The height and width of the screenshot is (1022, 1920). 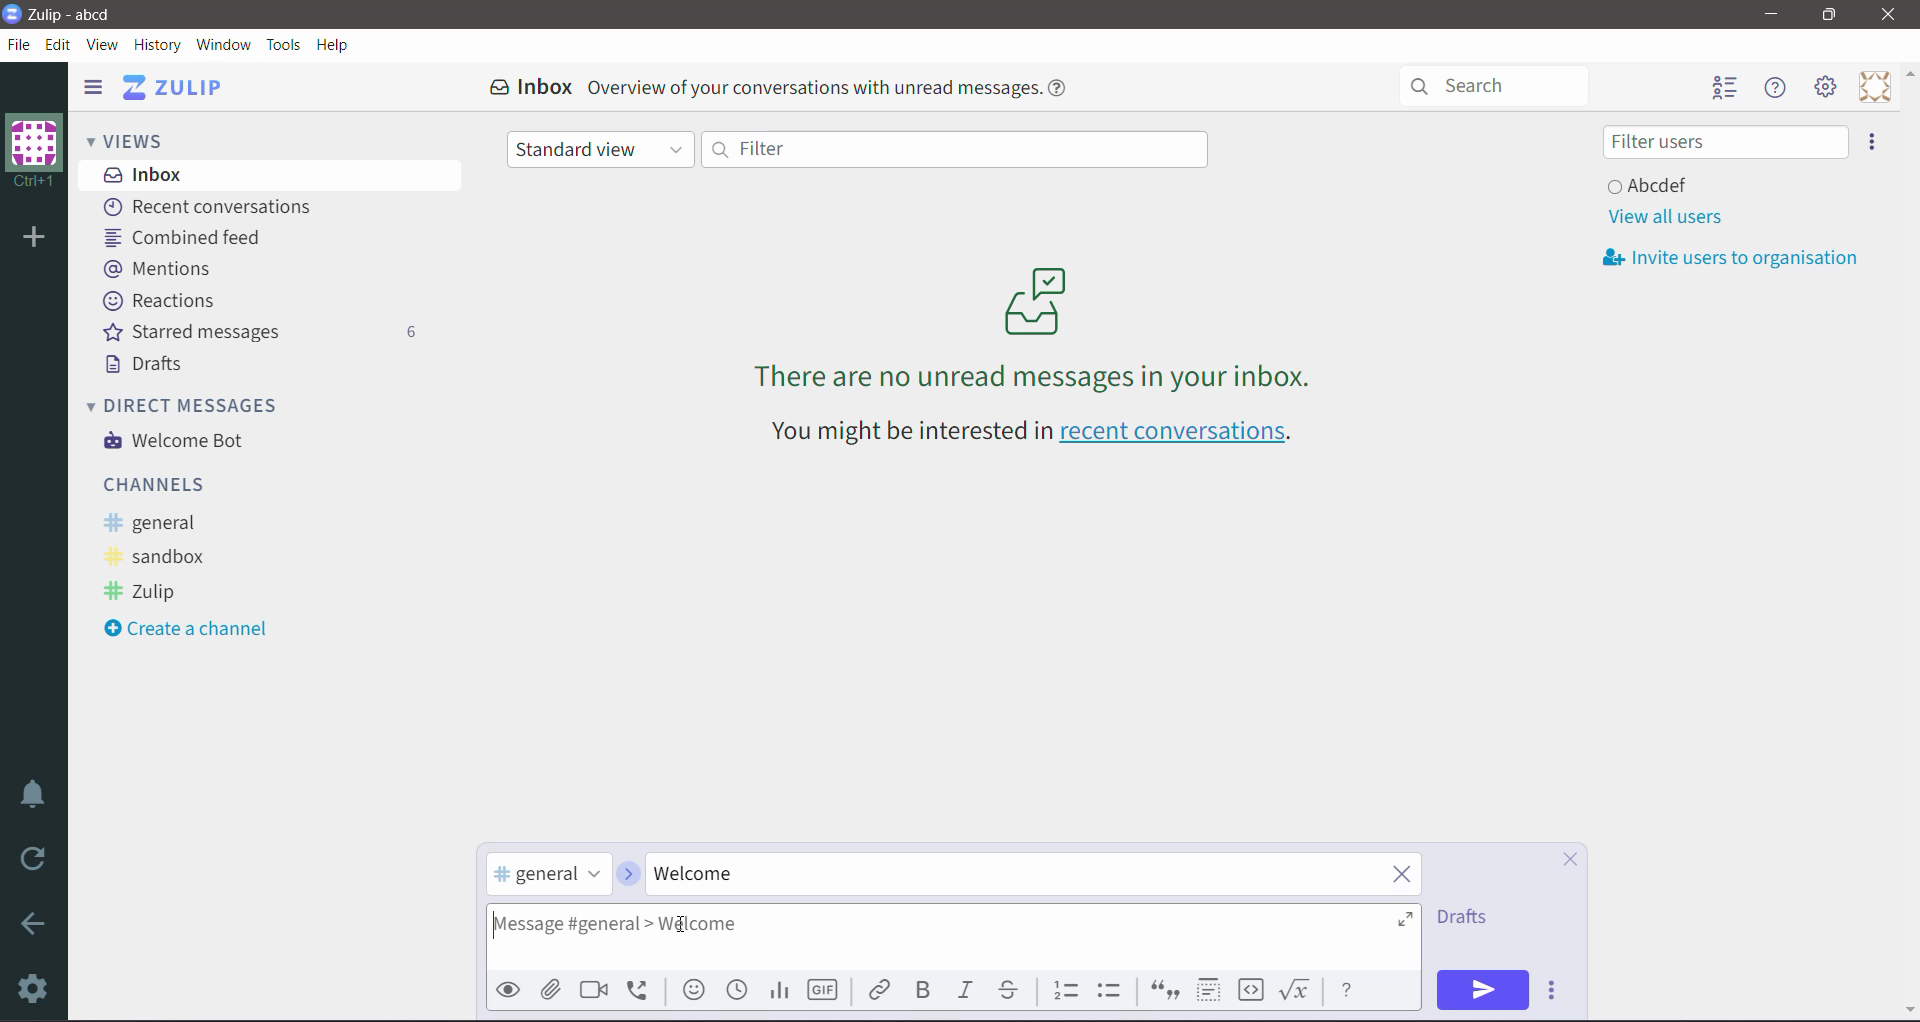 What do you see at coordinates (194, 630) in the screenshot?
I see `Create a Channel` at bounding box center [194, 630].